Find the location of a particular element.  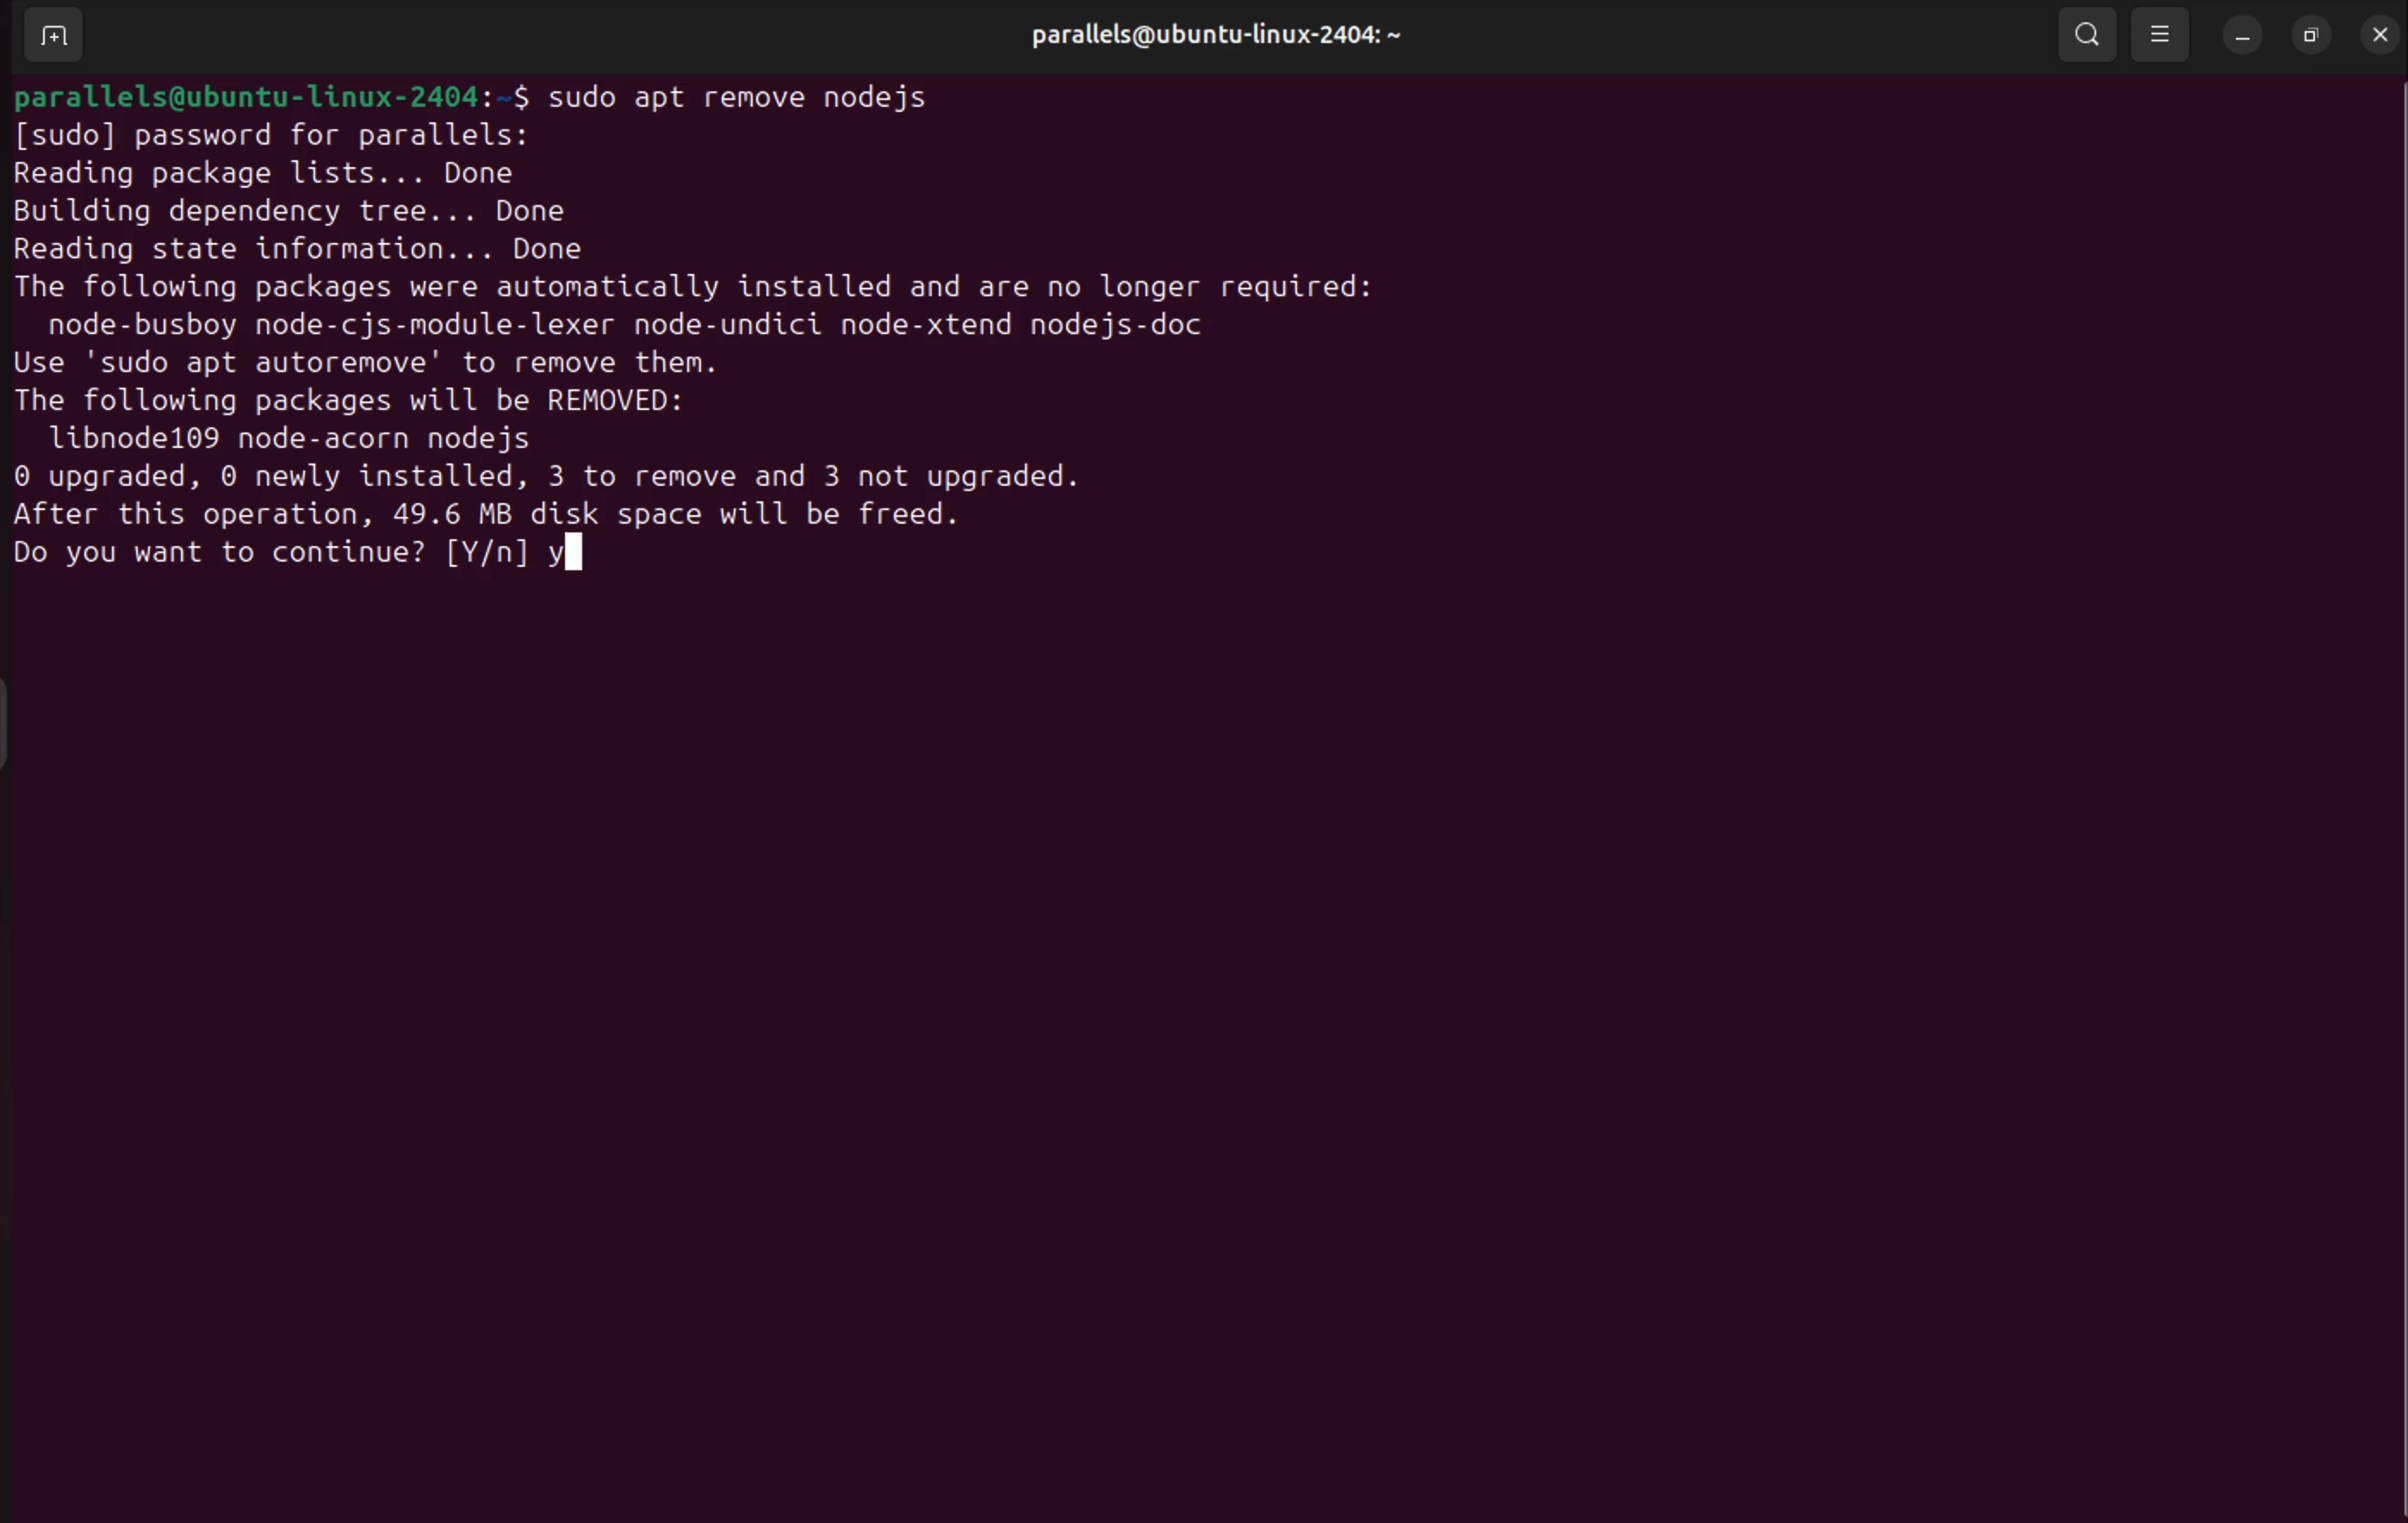

parallels@ubuntu-linux-2404: ~ is located at coordinates (1214, 34).